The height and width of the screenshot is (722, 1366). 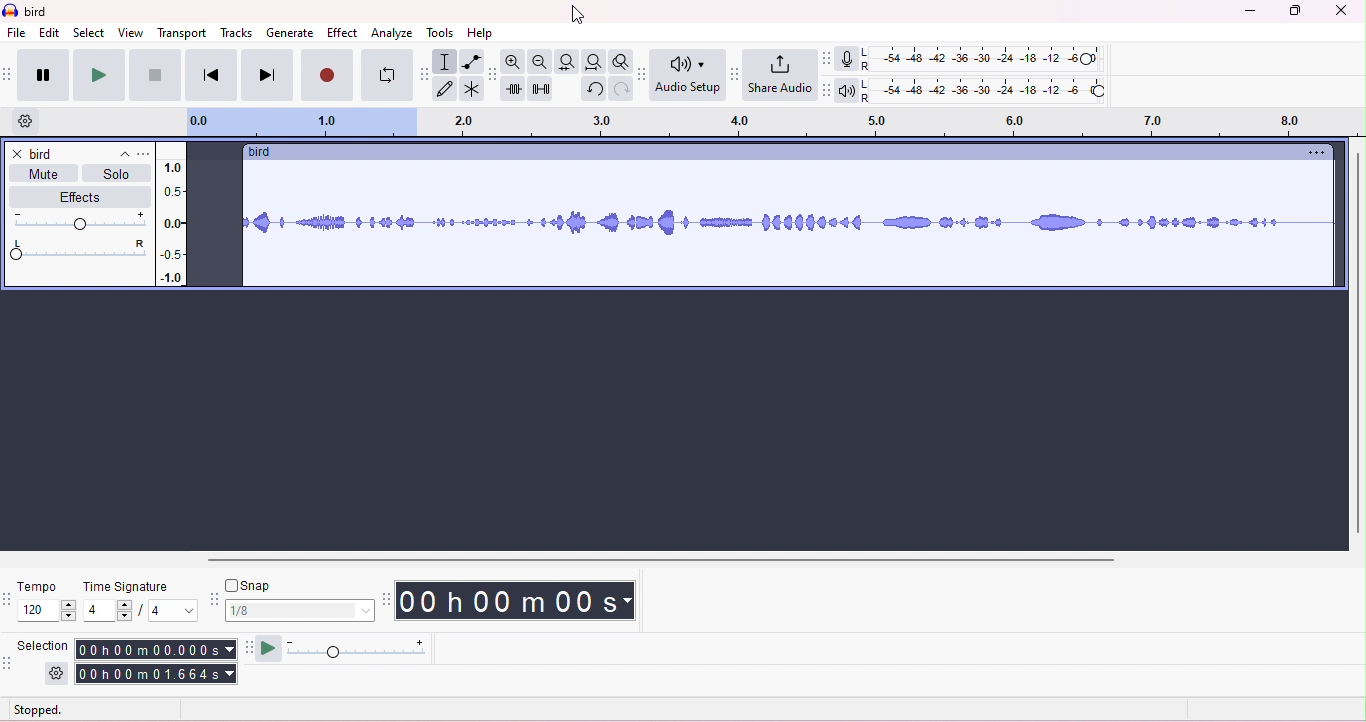 I want to click on selection, so click(x=46, y=644).